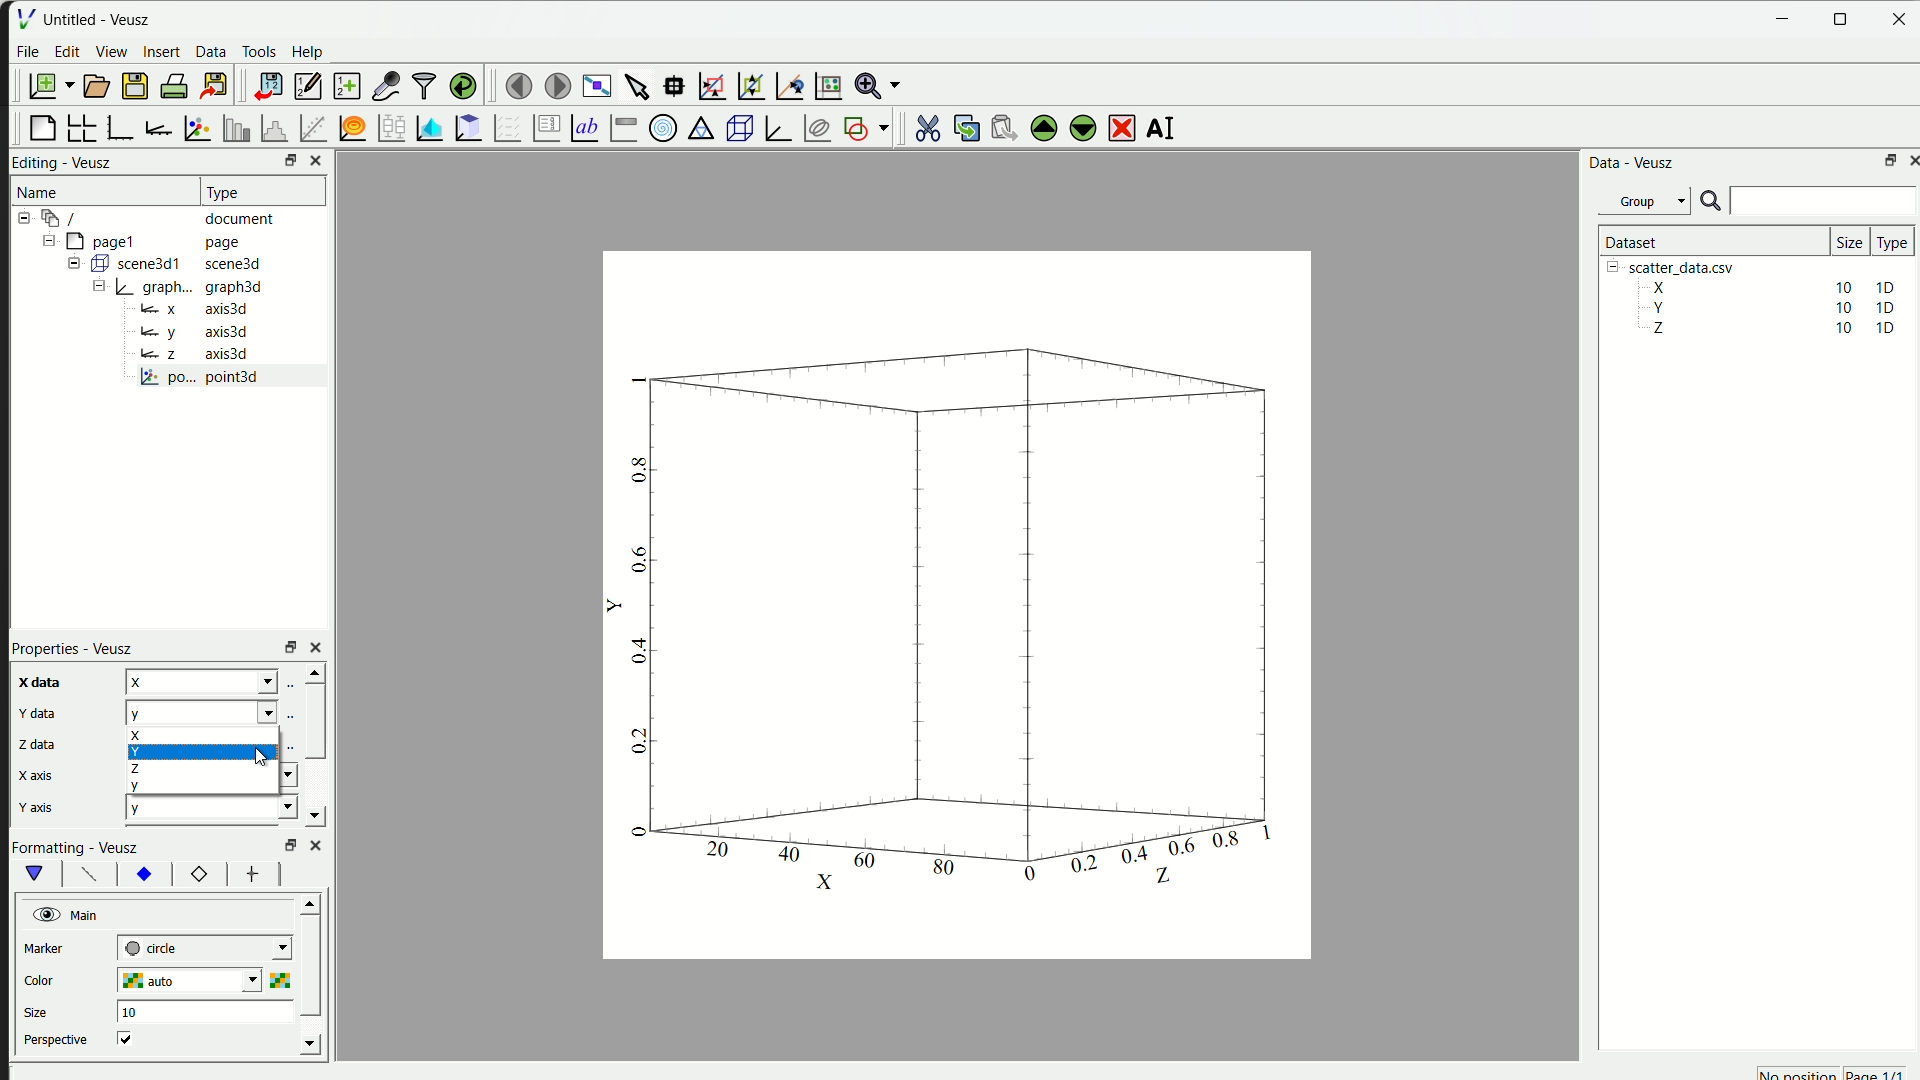  Describe the element at coordinates (193, 874) in the screenshot. I see `12` at that location.